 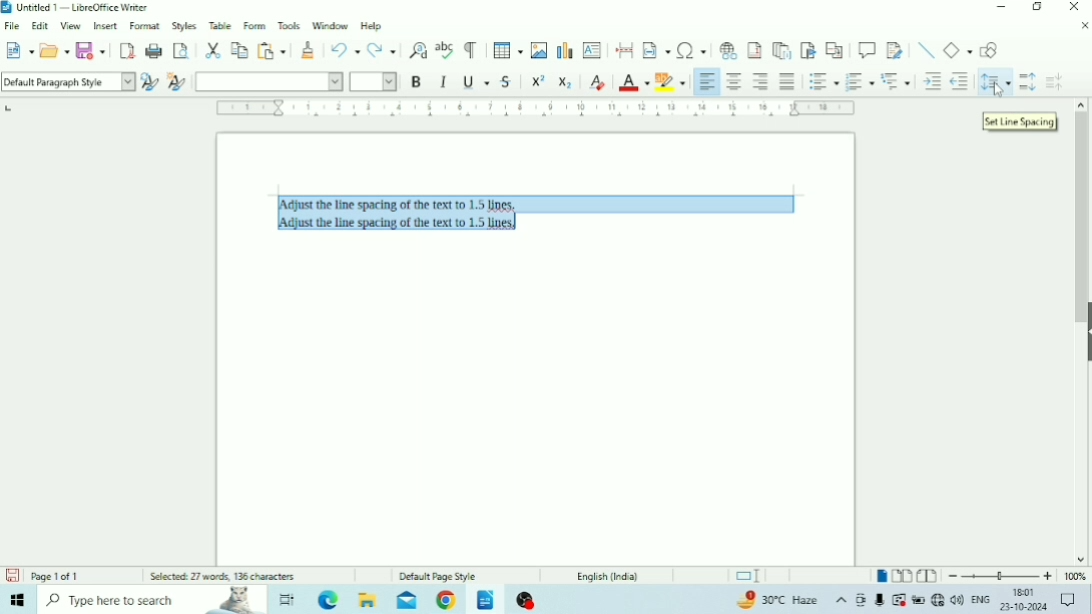 I want to click on Insert Bookmark, so click(x=809, y=49).